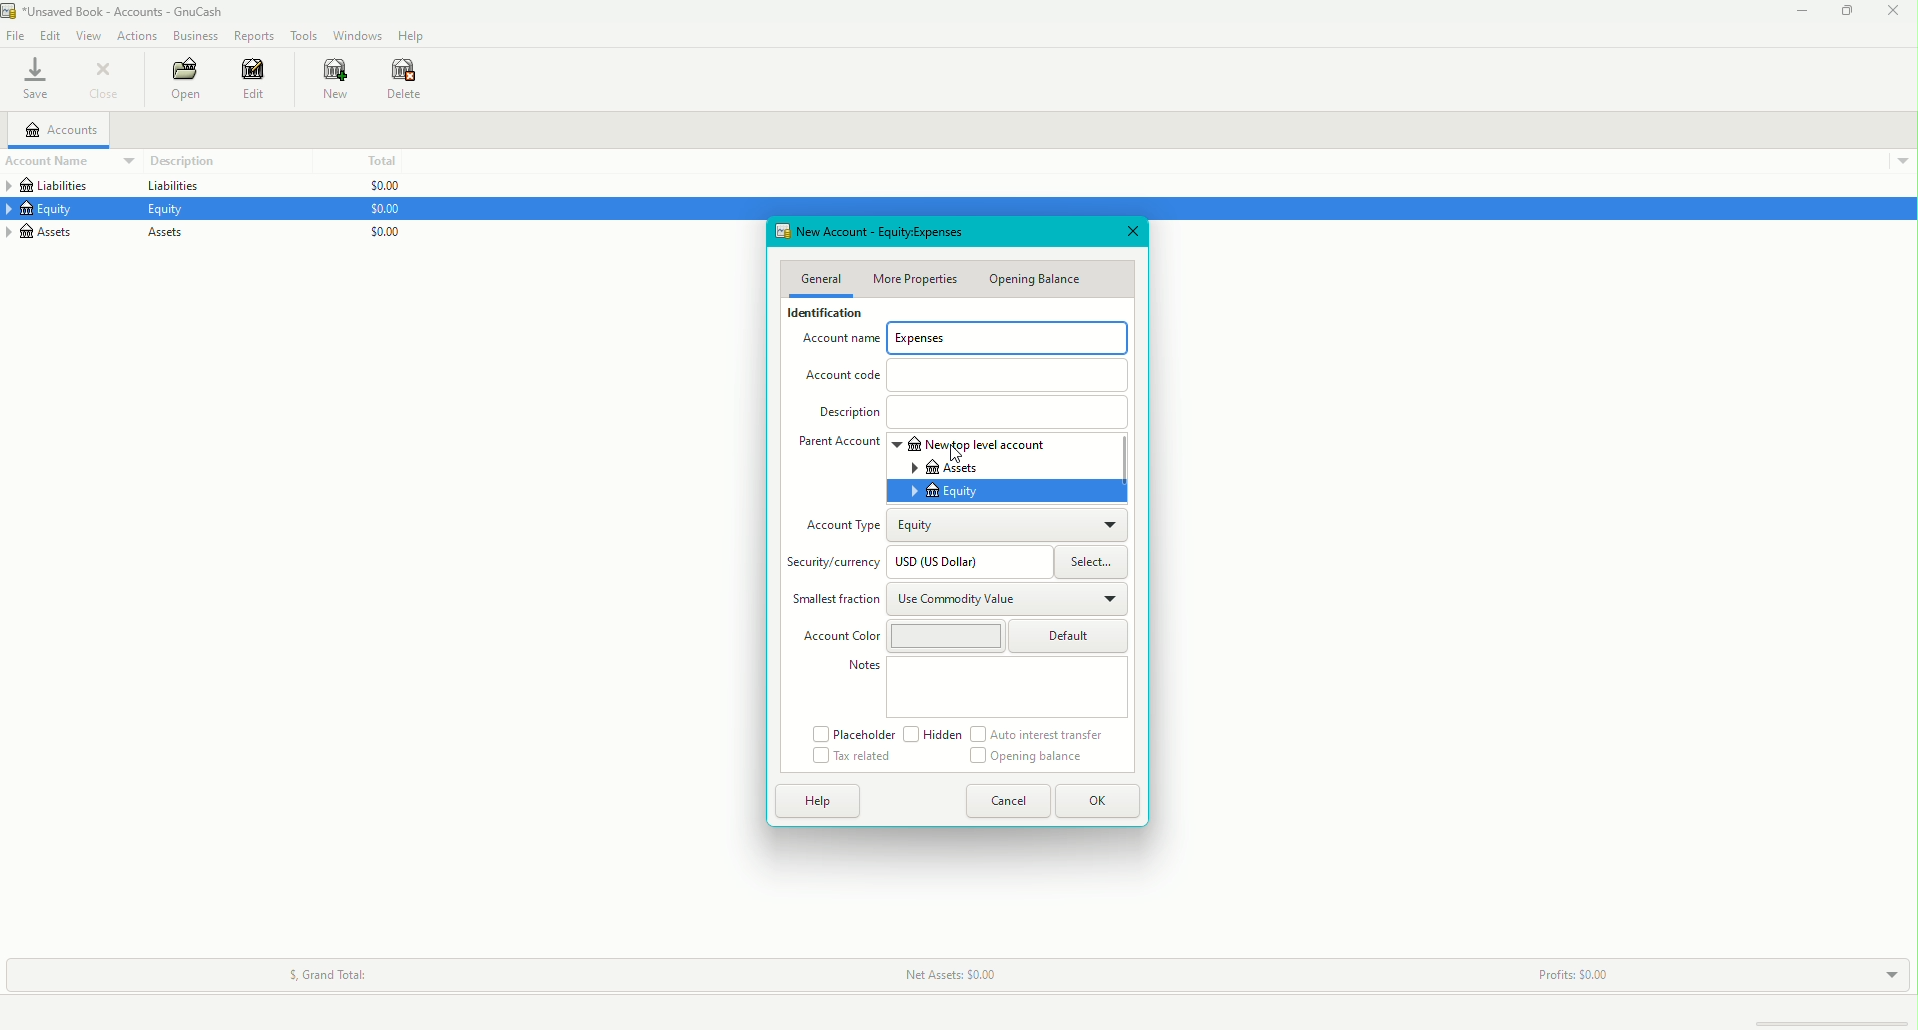 The height and width of the screenshot is (1030, 1918). What do you see at coordinates (824, 803) in the screenshot?
I see `Help` at bounding box center [824, 803].